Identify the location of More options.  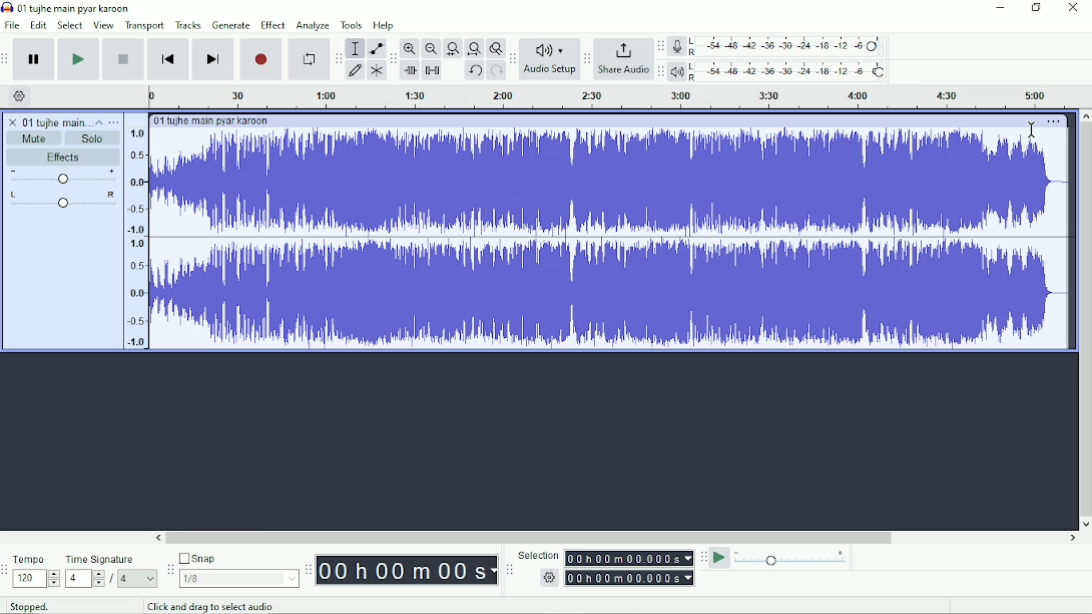
(1054, 121).